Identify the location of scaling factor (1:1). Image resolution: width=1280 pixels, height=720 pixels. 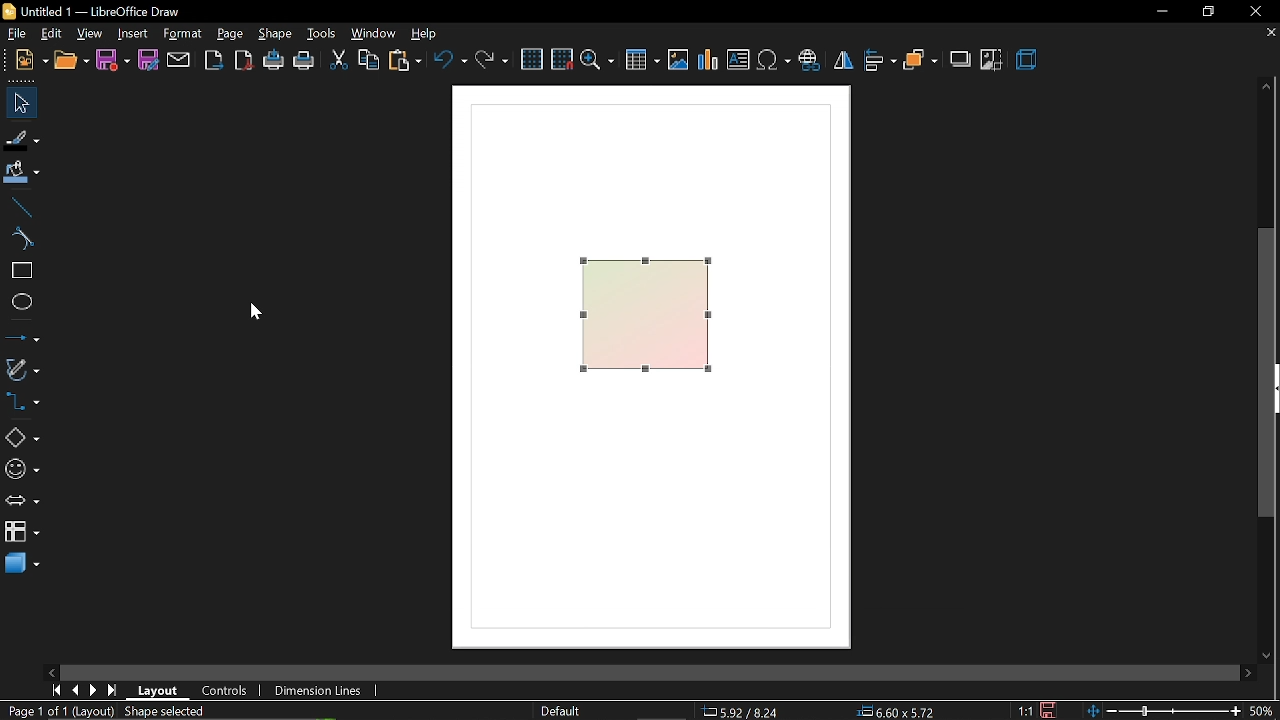
(1023, 710).